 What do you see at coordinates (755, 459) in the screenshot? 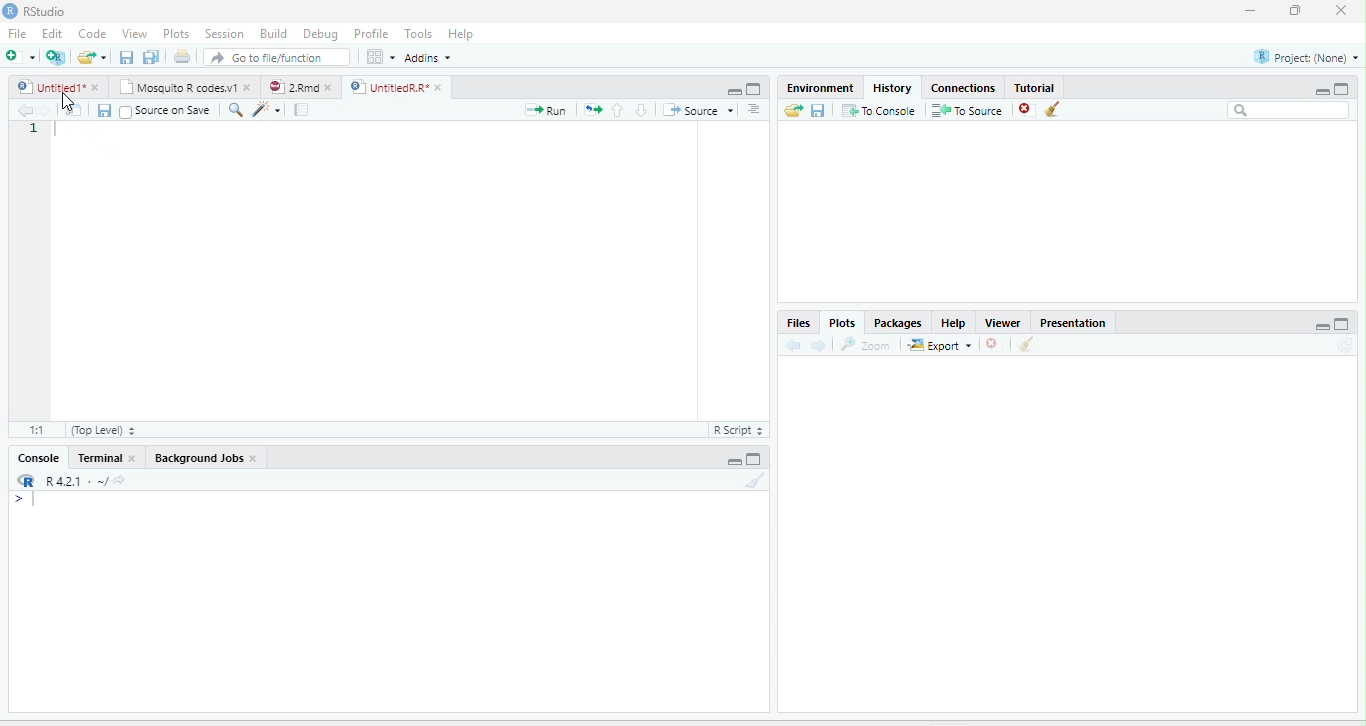
I see `Maximize` at bounding box center [755, 459].